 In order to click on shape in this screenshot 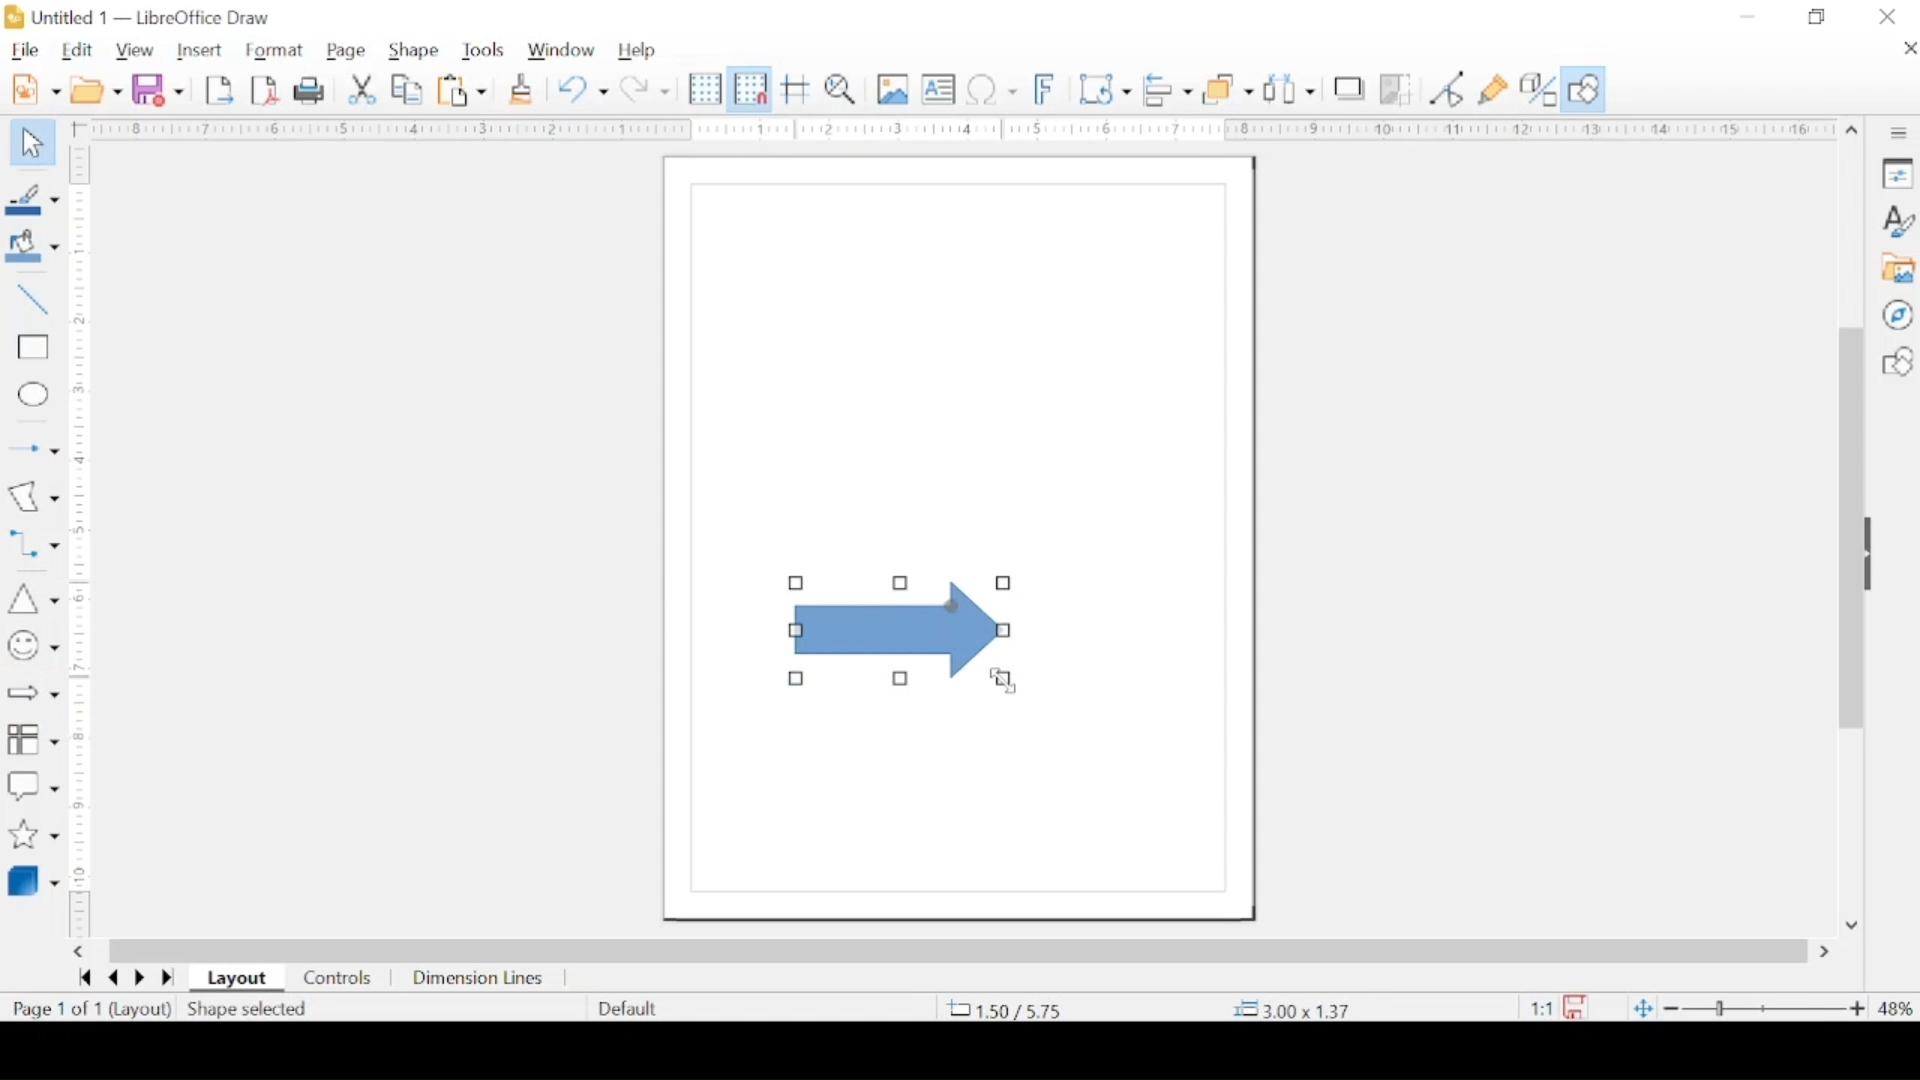, I will do `click(414, 51)`.